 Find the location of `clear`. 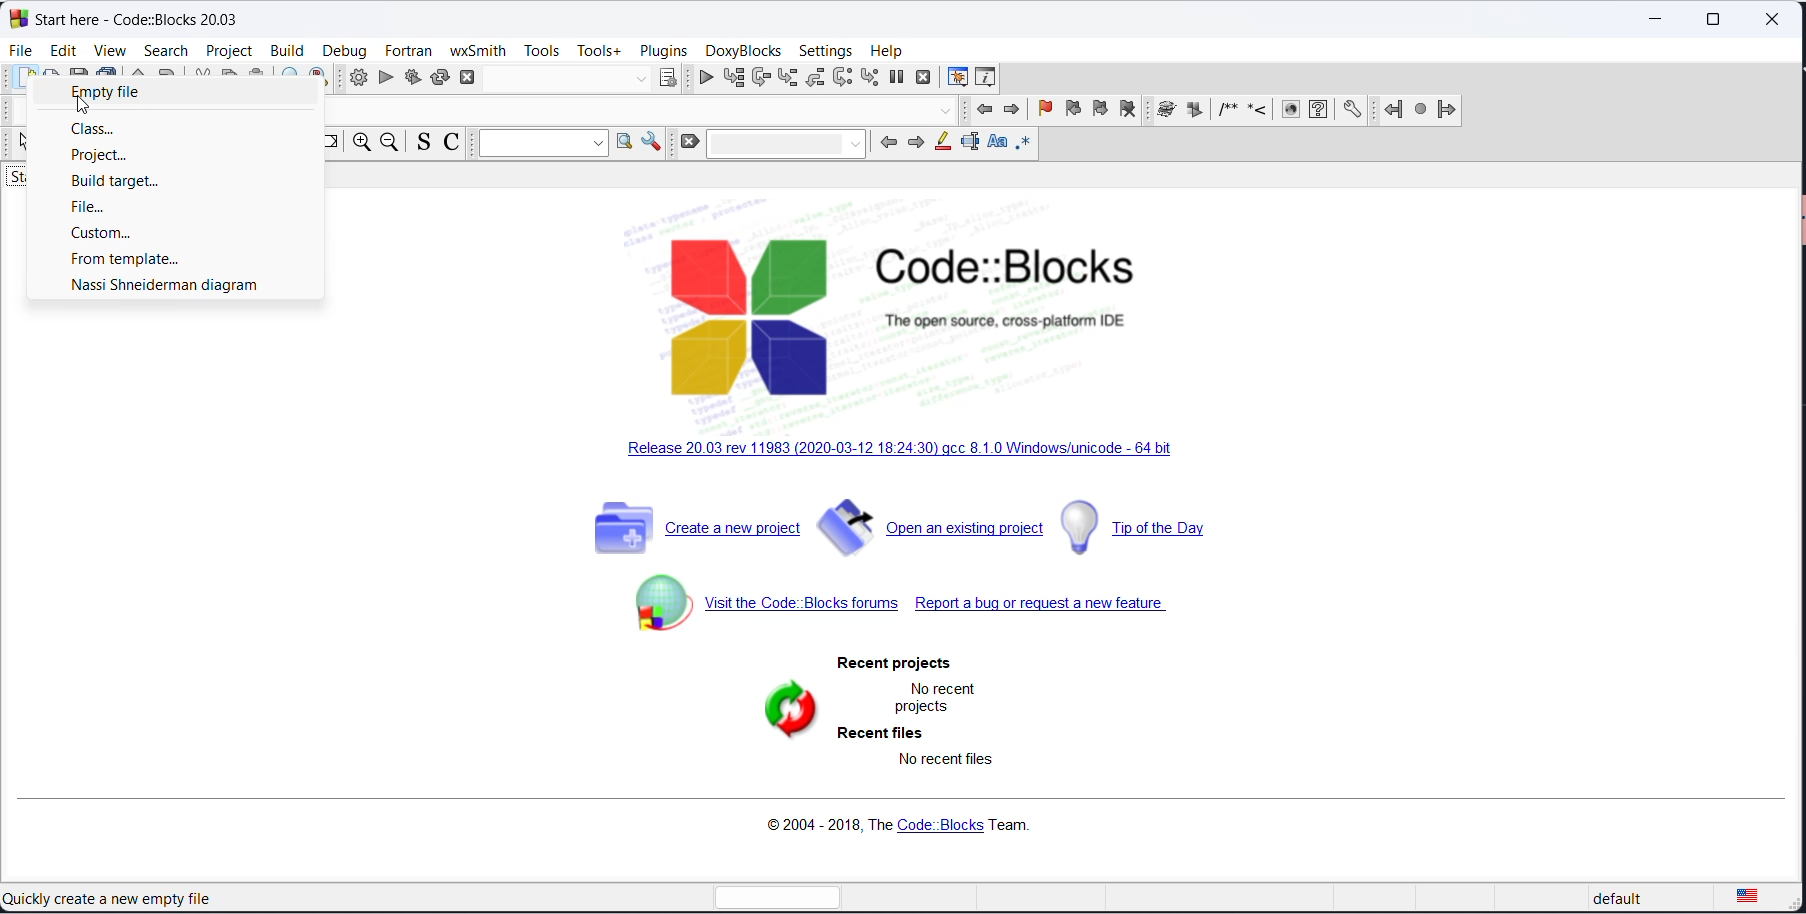

clear is located at coordinates (687, 144).